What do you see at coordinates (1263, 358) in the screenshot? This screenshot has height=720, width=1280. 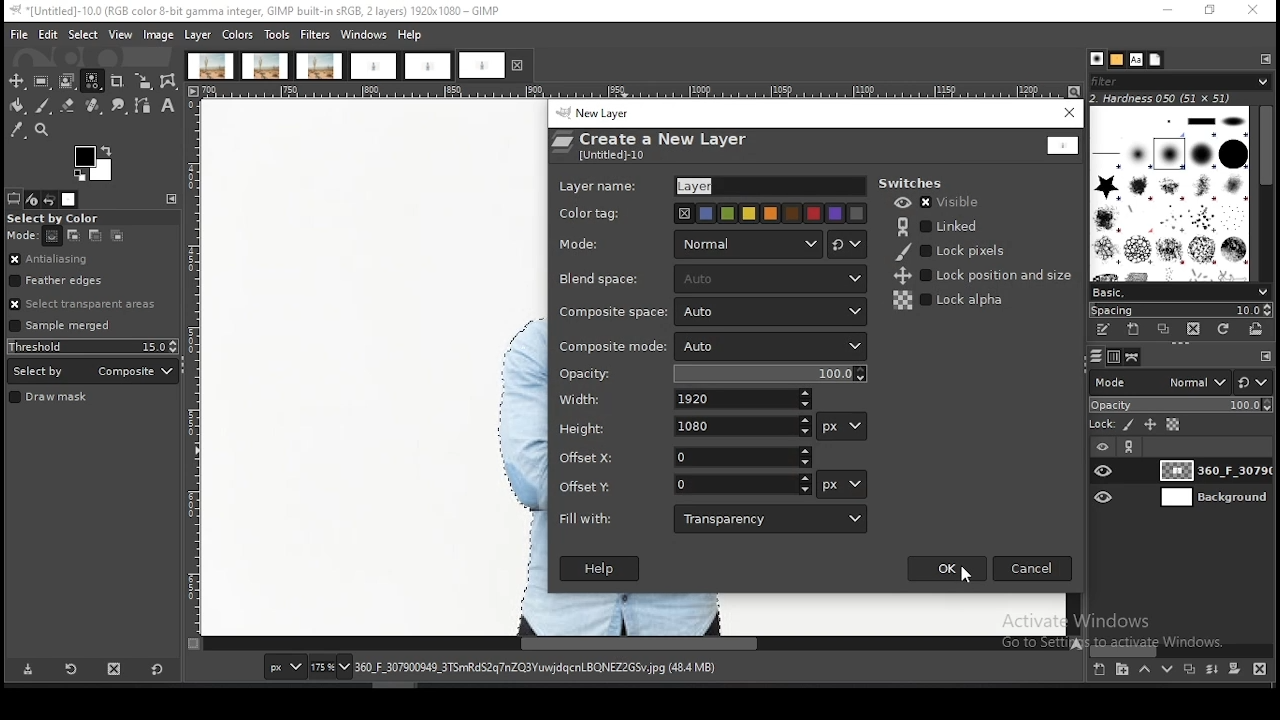 I see `configure this tab` at bounding box center [1263, 358].